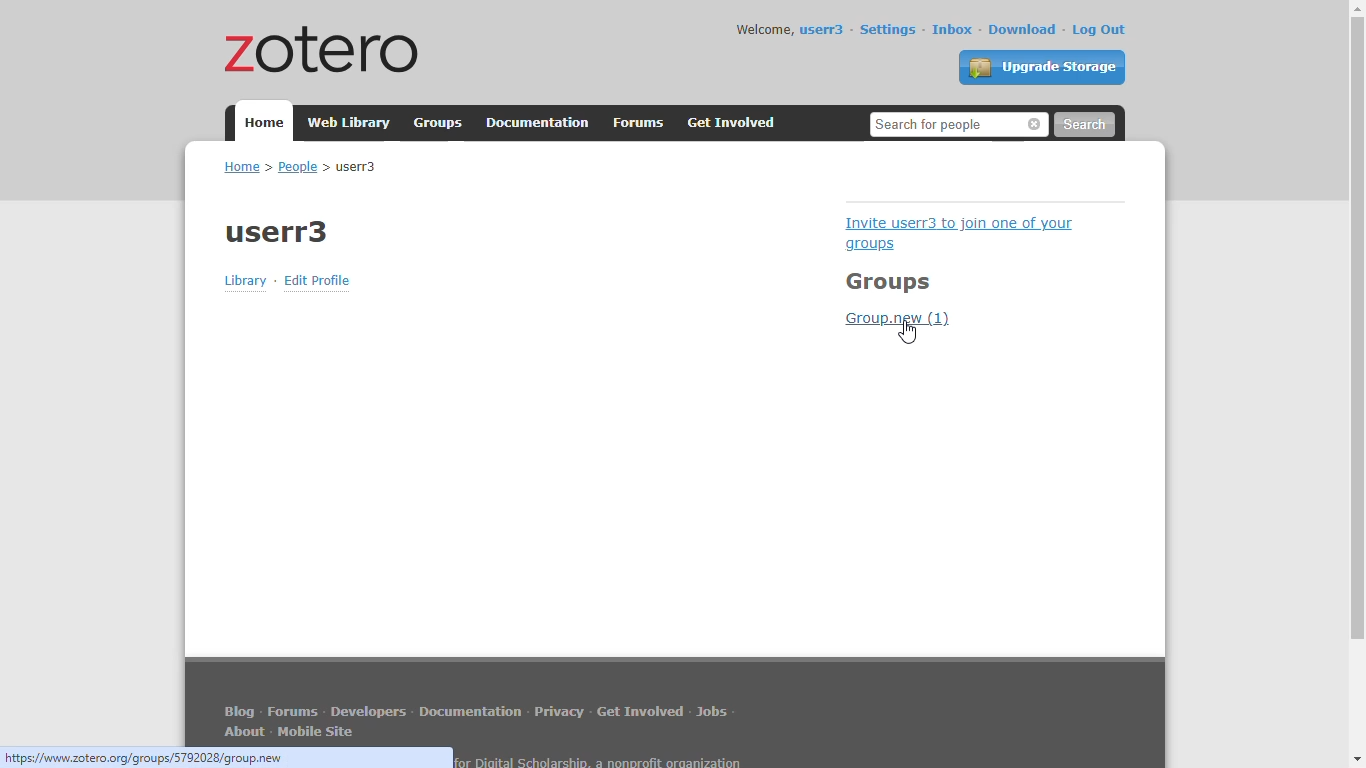 The width and height of the screenshot is (1366, 768). Describe the element at coordinates (318, 280) in the screenshot. I see `edit profile` at that location.